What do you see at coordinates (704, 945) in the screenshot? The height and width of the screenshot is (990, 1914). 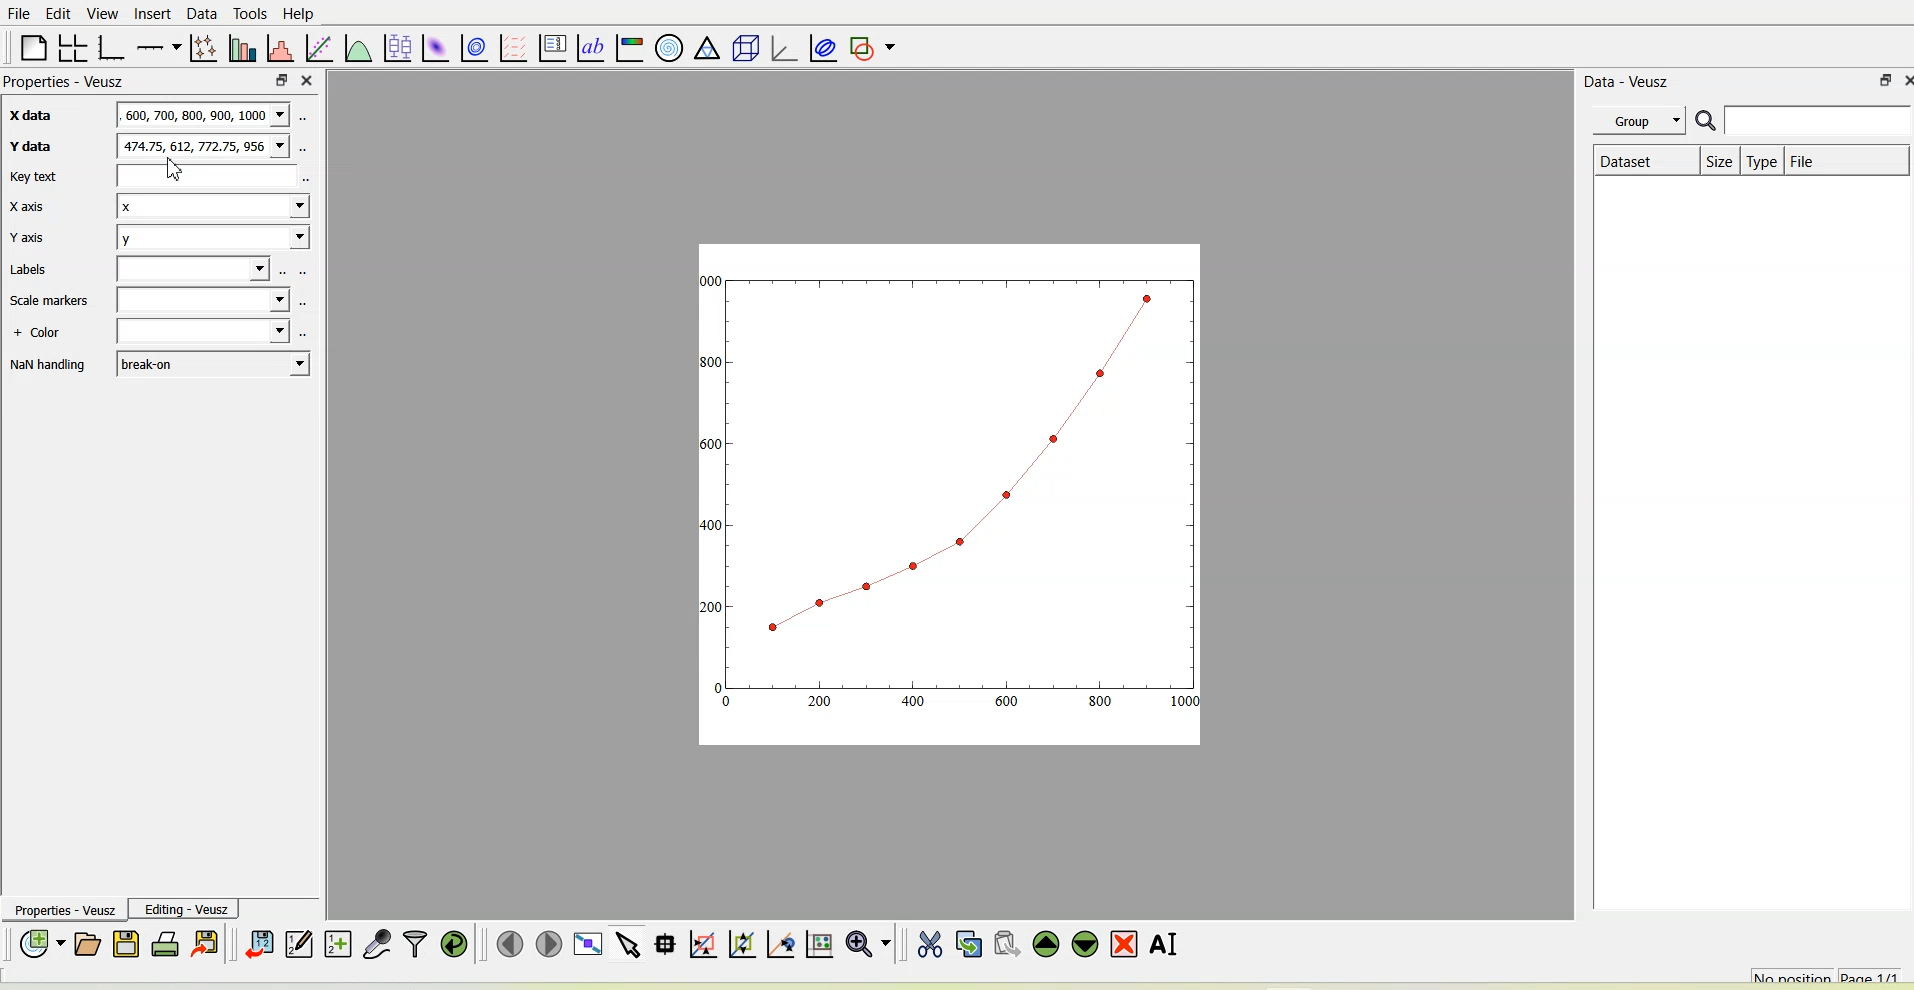 I see `Click or draw a rectangle to zoom graph axes` at bounding box center [704, 945].